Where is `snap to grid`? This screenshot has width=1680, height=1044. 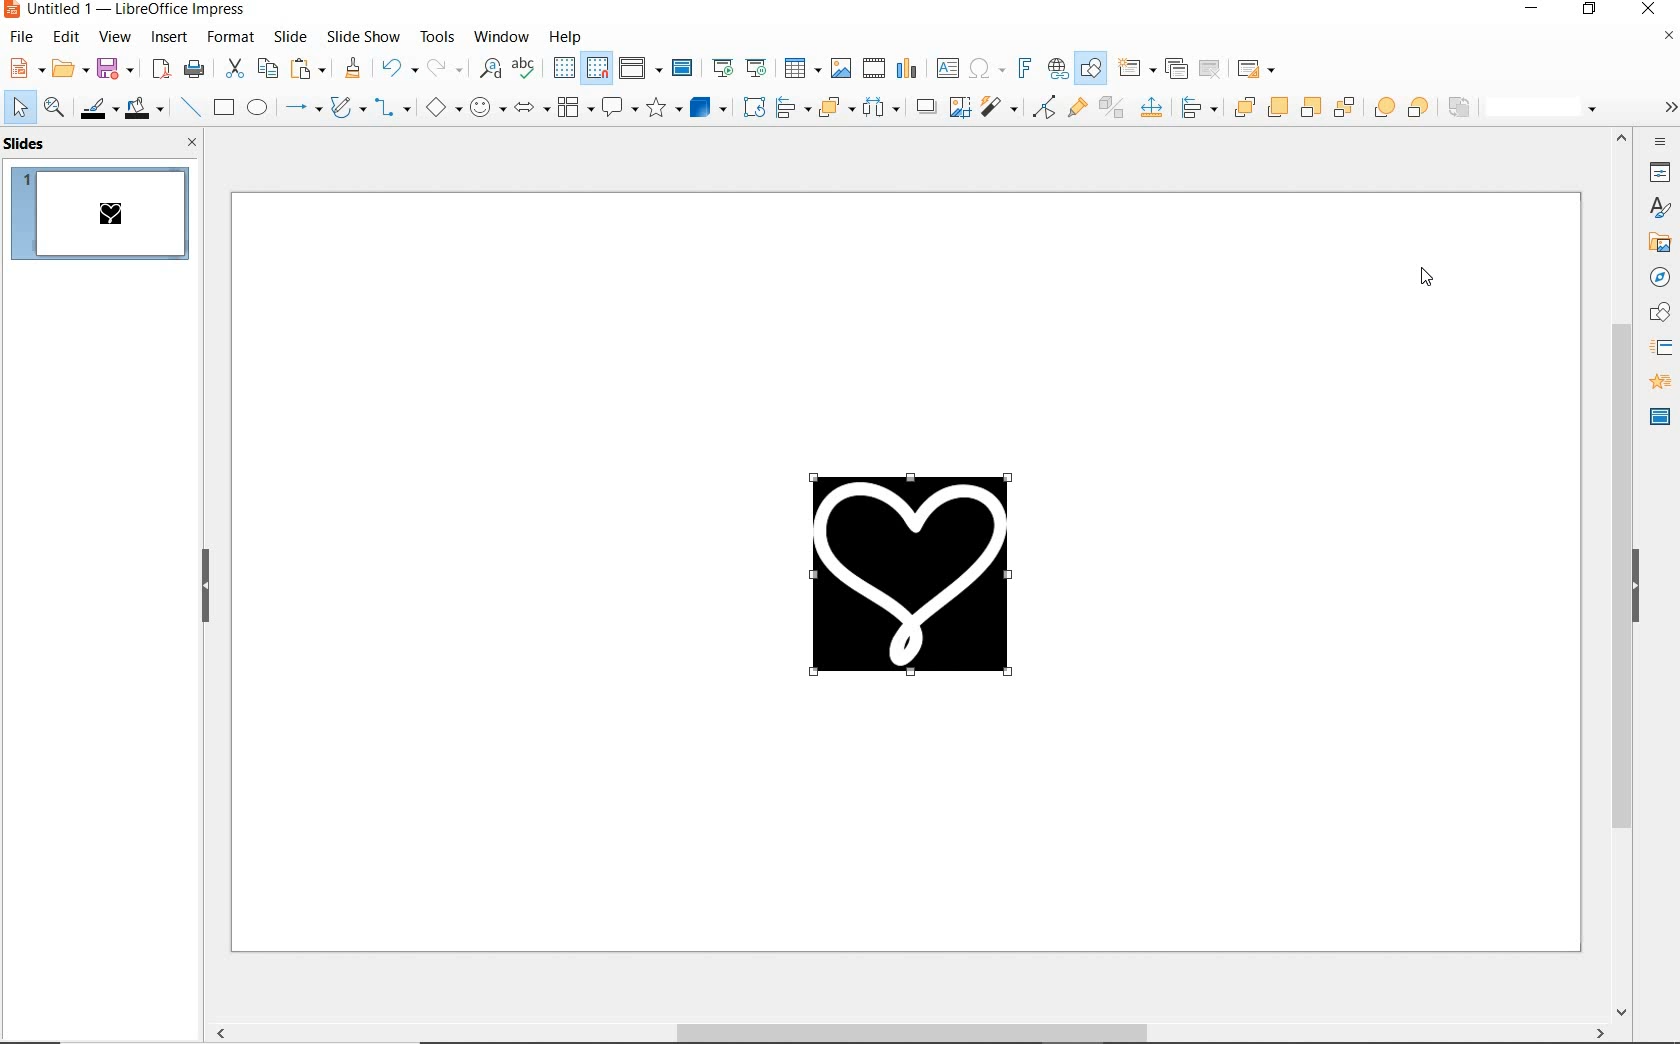 snap to grid is located at coordinates (598, 69).